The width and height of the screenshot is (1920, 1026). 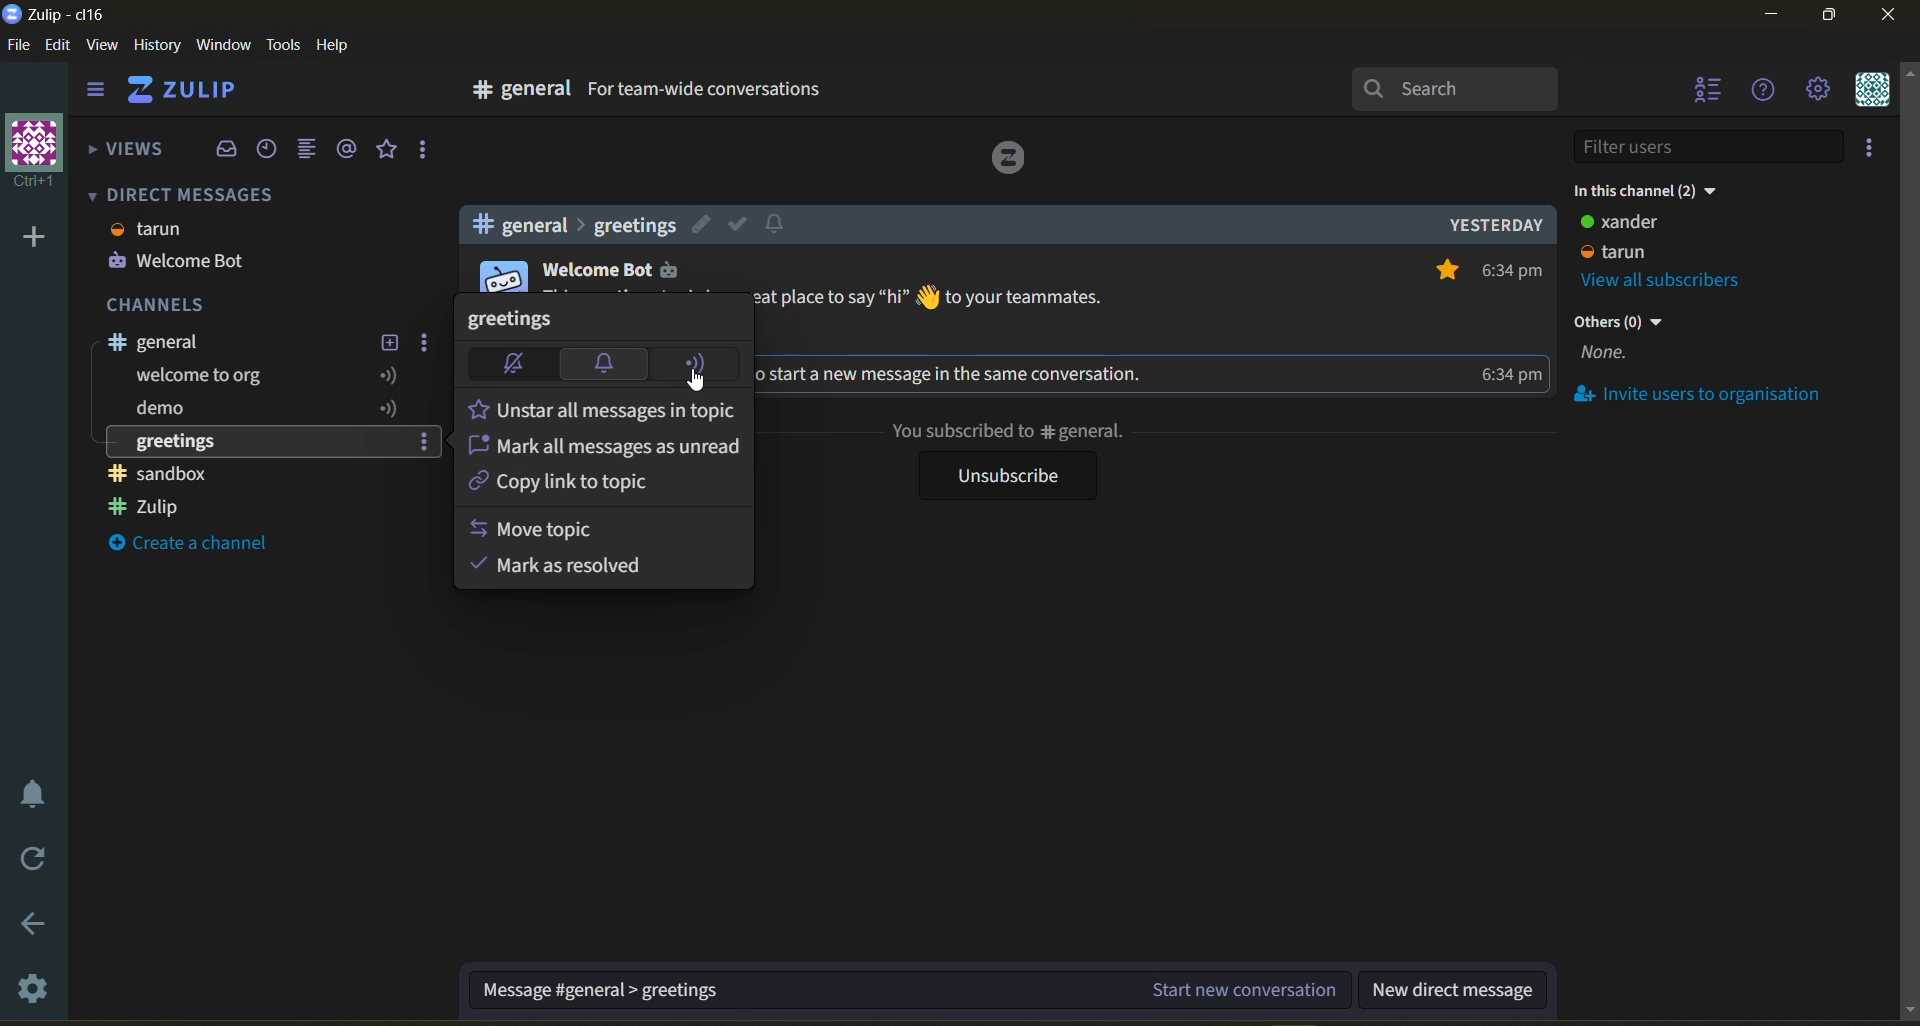 I want to click on follow, so click(x=699, y=364).